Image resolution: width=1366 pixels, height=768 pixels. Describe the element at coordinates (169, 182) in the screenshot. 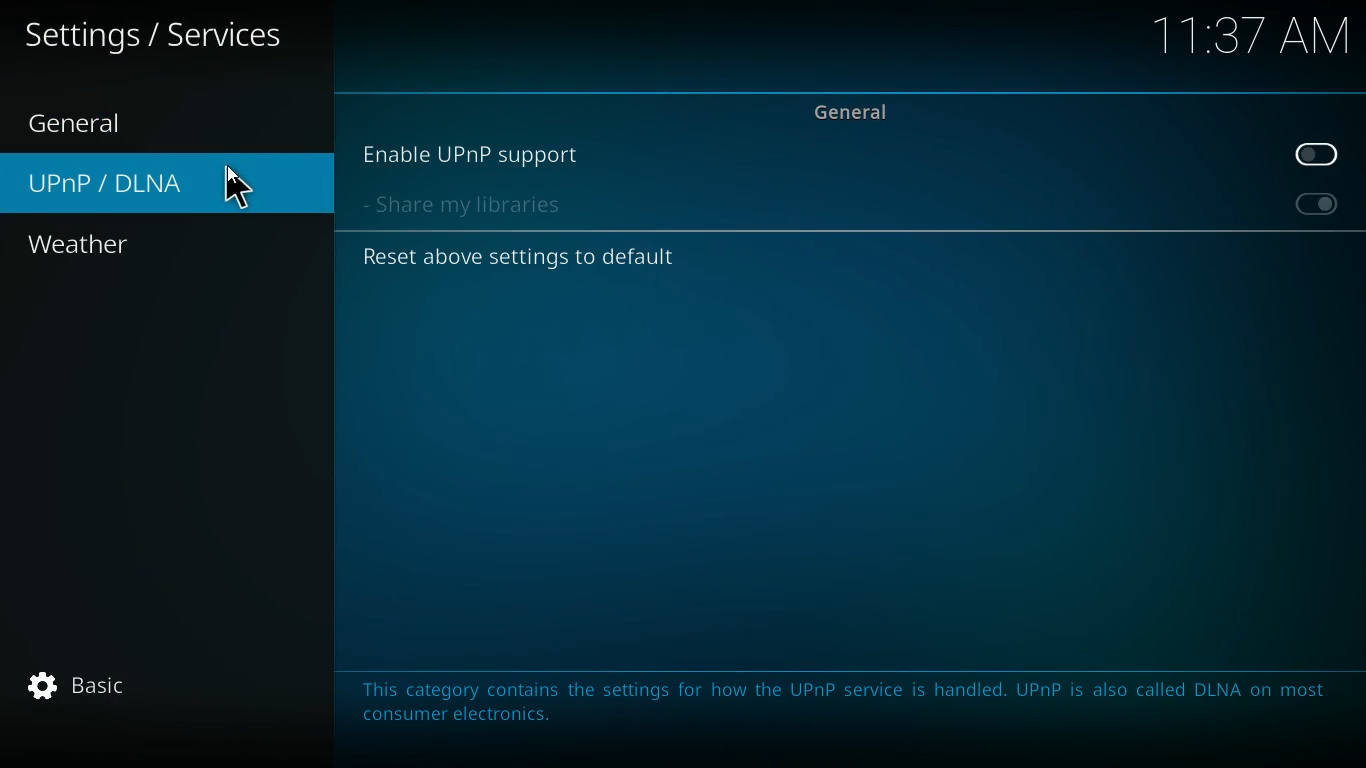

I see `upnp / dlna` at that location.